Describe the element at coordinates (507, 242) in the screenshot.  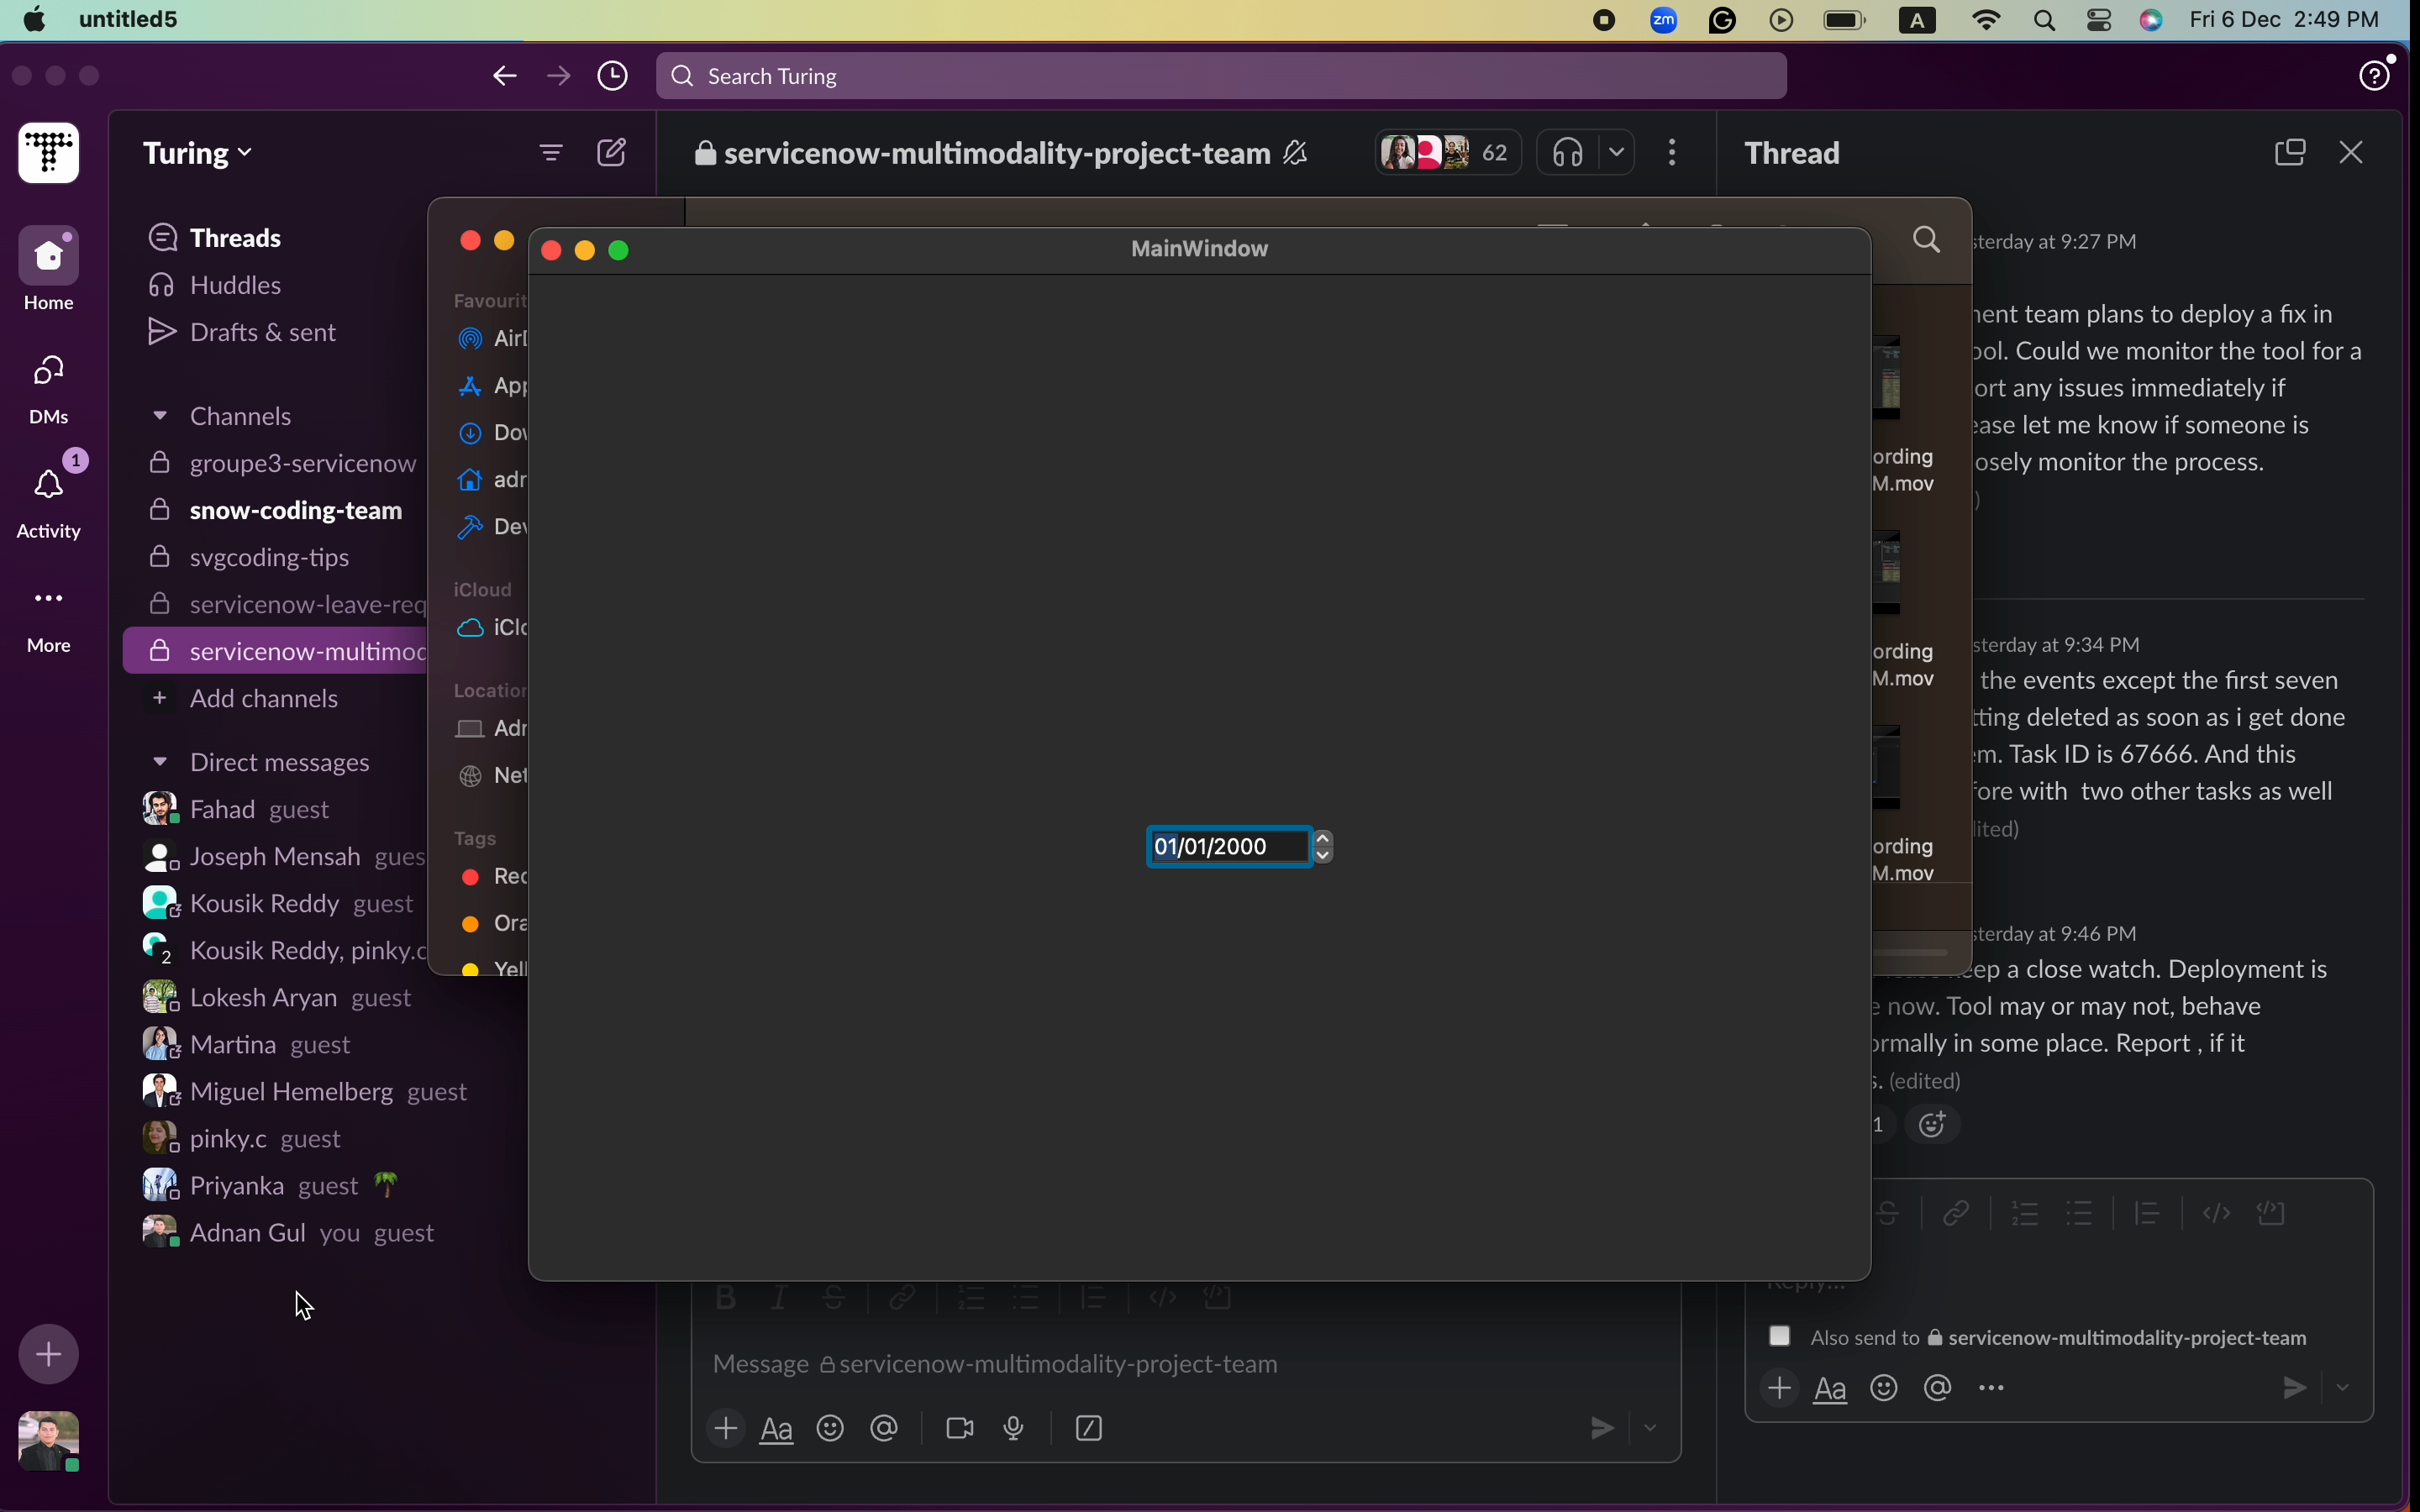
I see `minimize` at that location.